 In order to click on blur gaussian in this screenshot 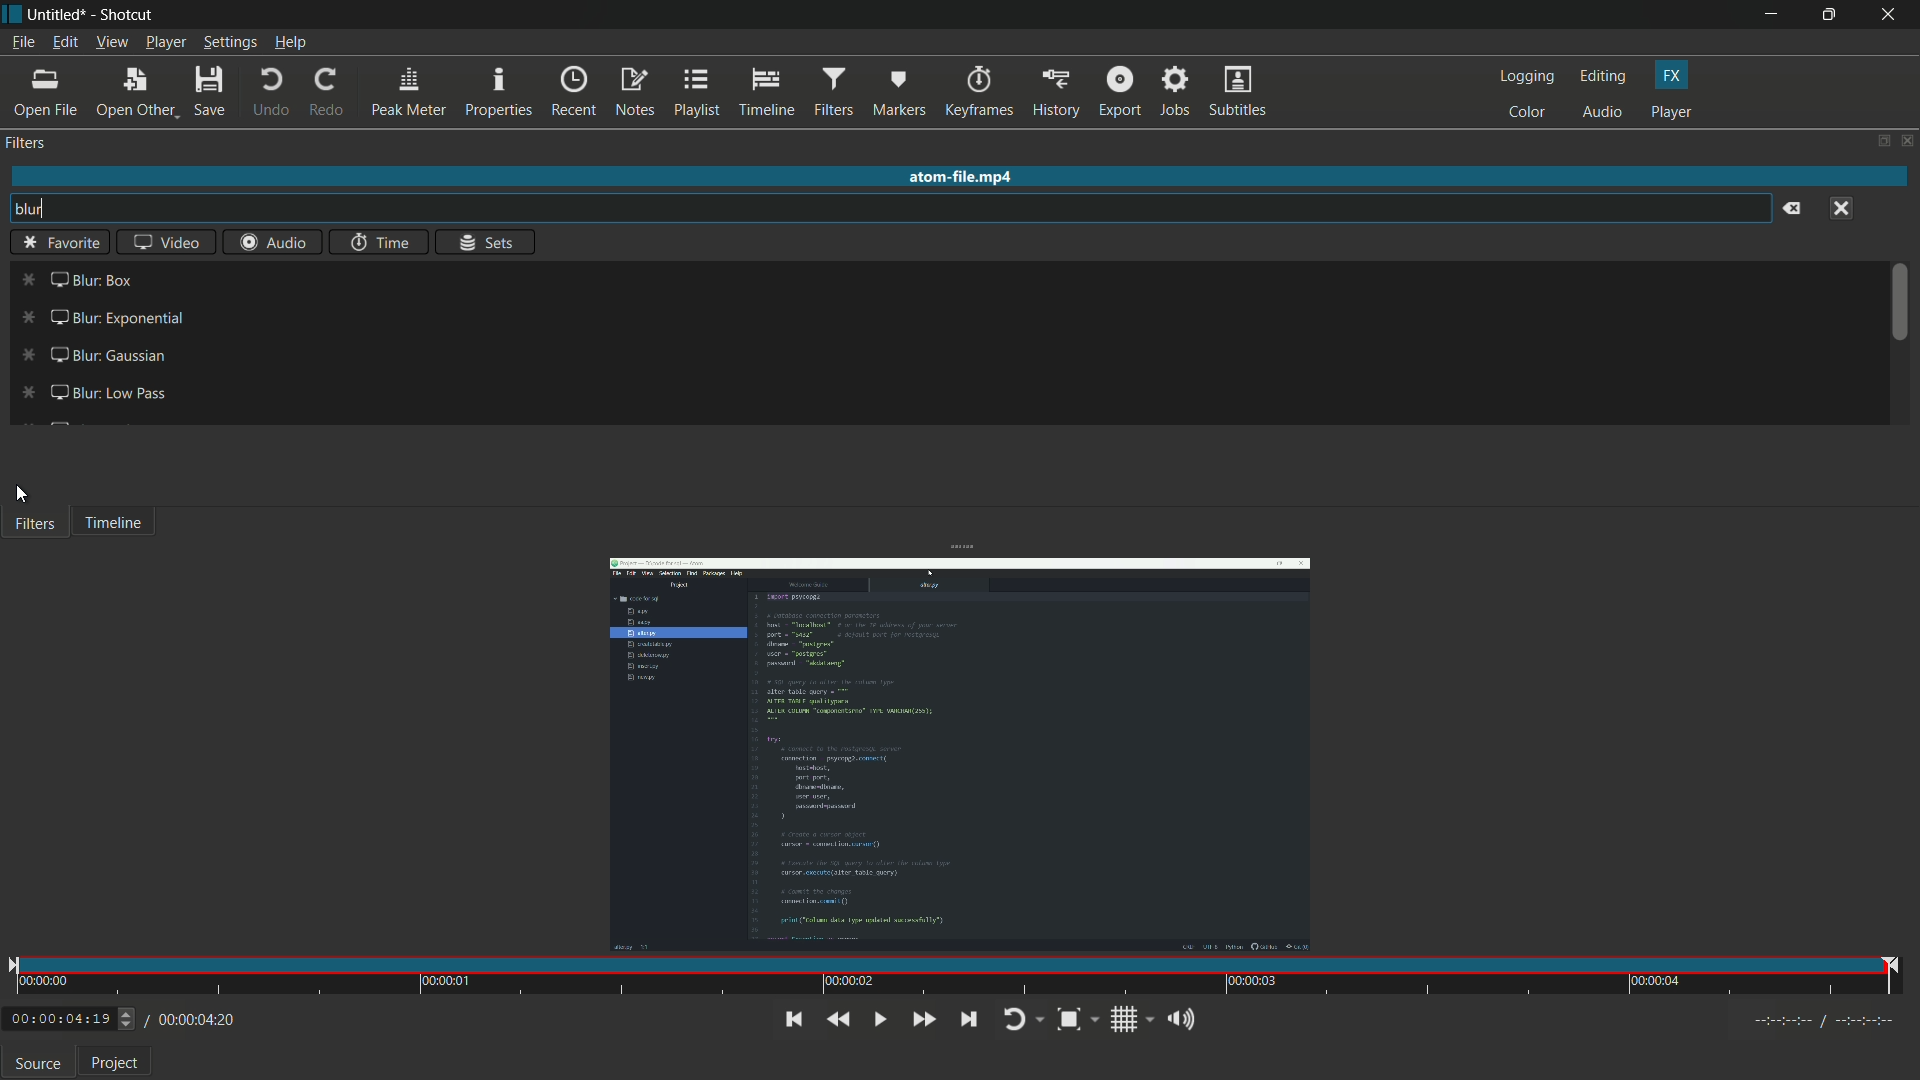, I will do `click(87, 356)`.